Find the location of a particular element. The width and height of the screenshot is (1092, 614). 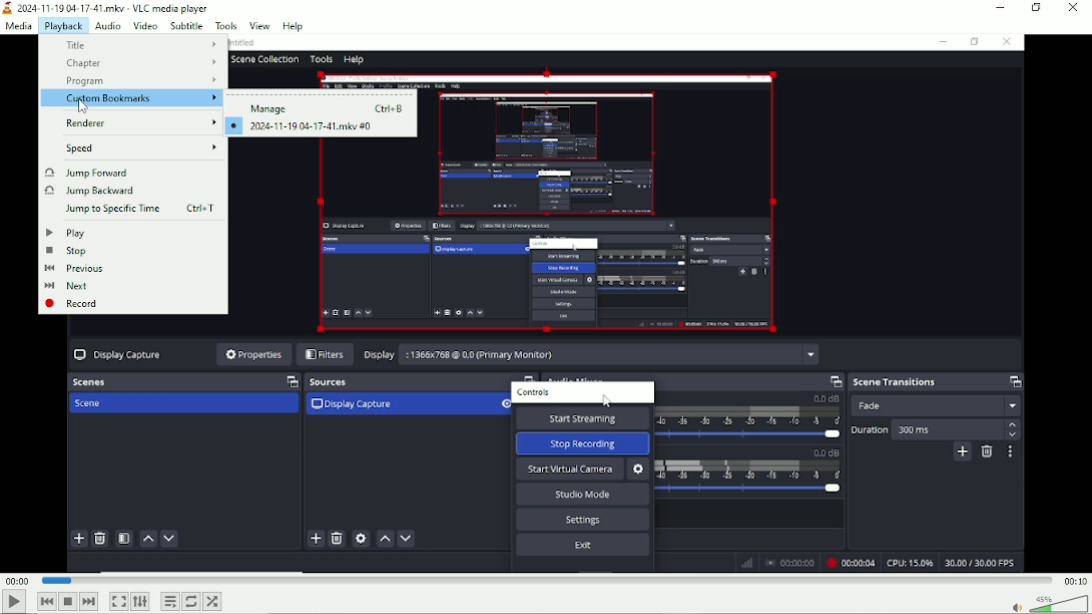

Toggle playlist is located at coordinates (169, 601).